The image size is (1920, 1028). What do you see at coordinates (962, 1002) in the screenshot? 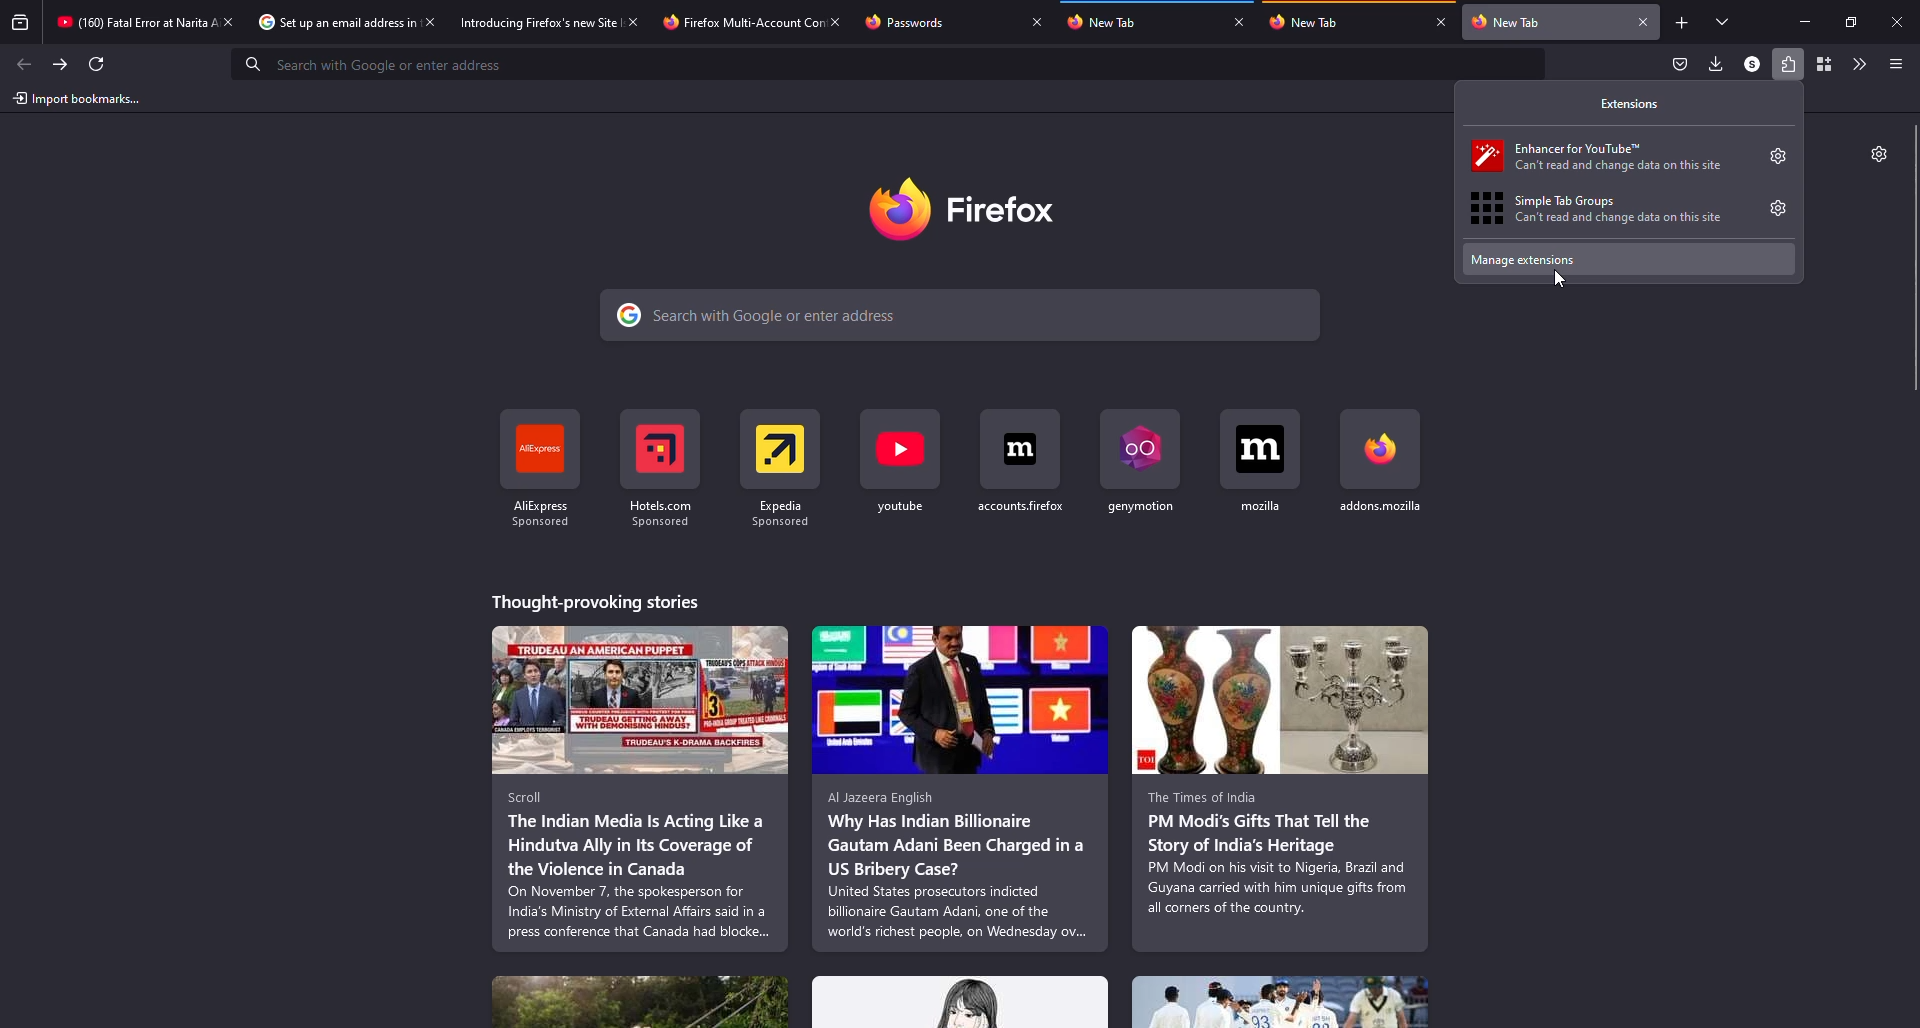
I see `stories` at bounding box center [962, 1002].